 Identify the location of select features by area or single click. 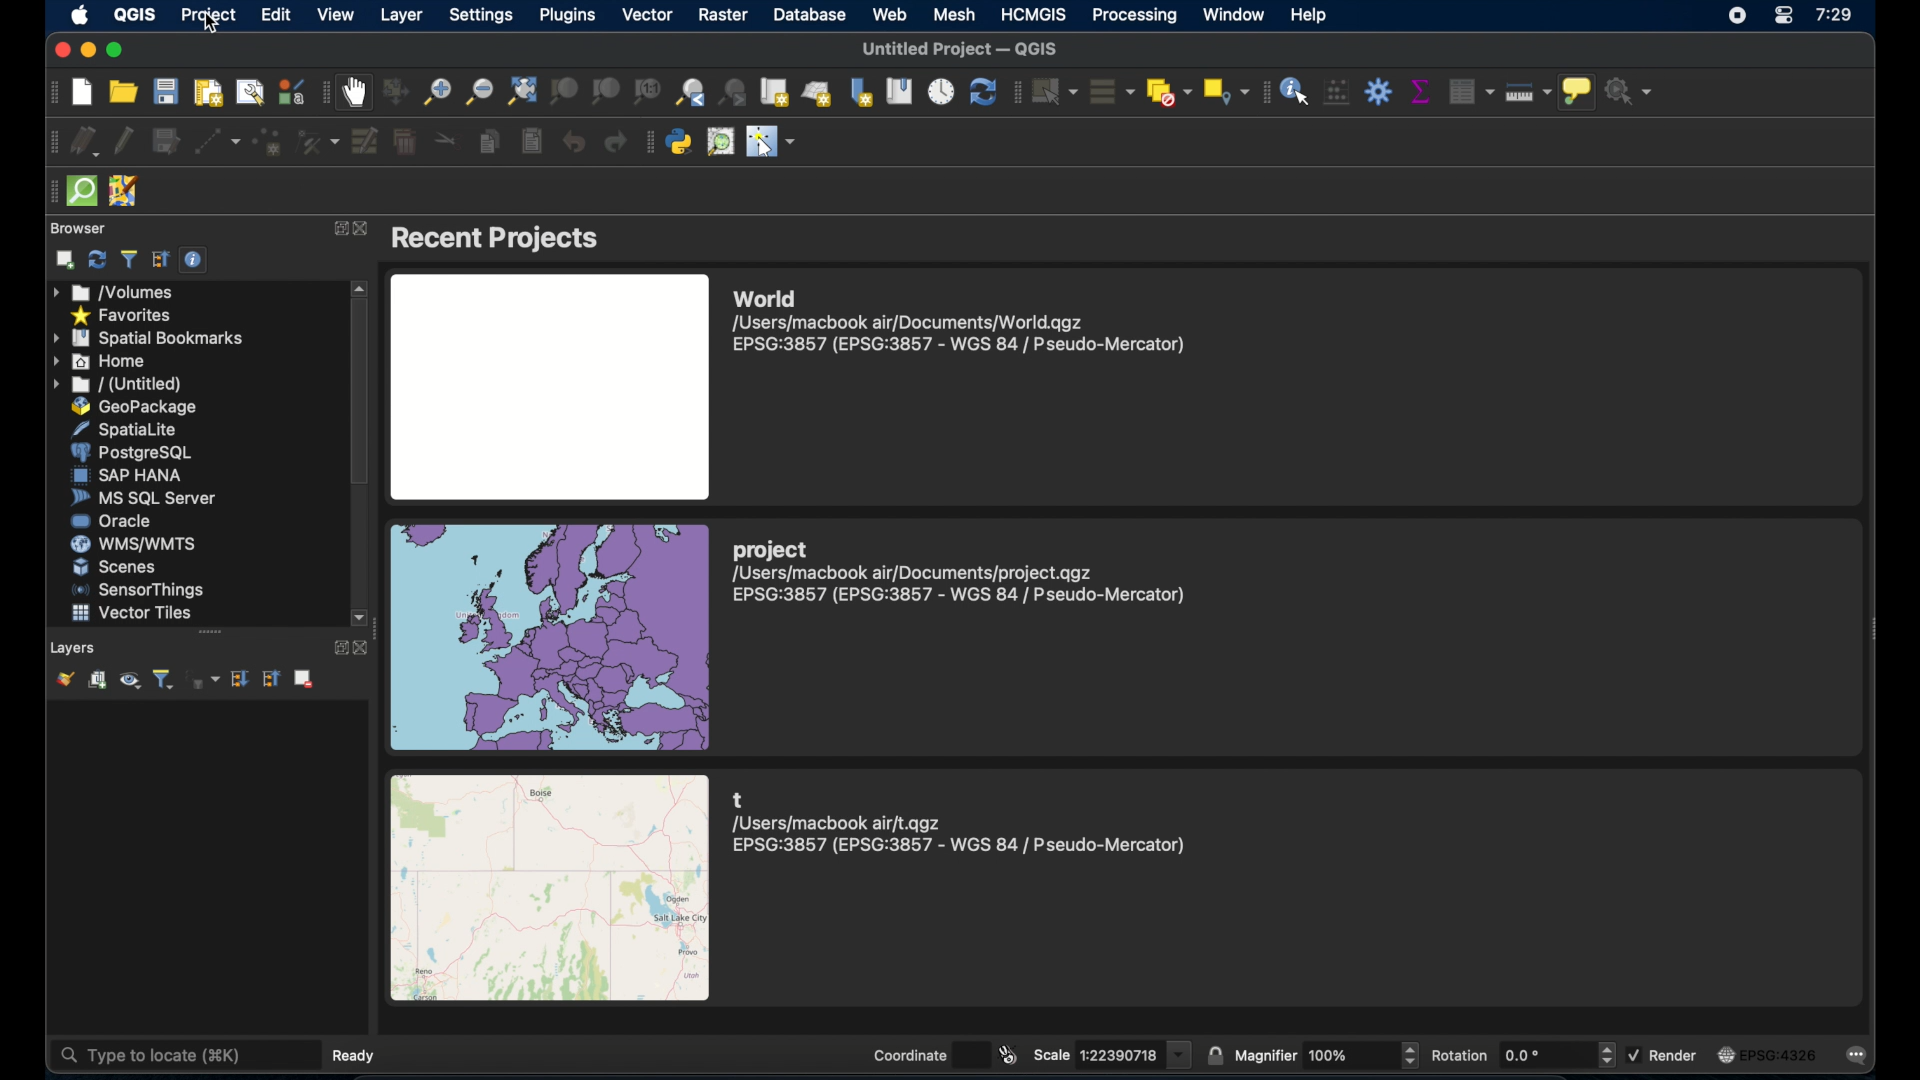
(1054, 92).